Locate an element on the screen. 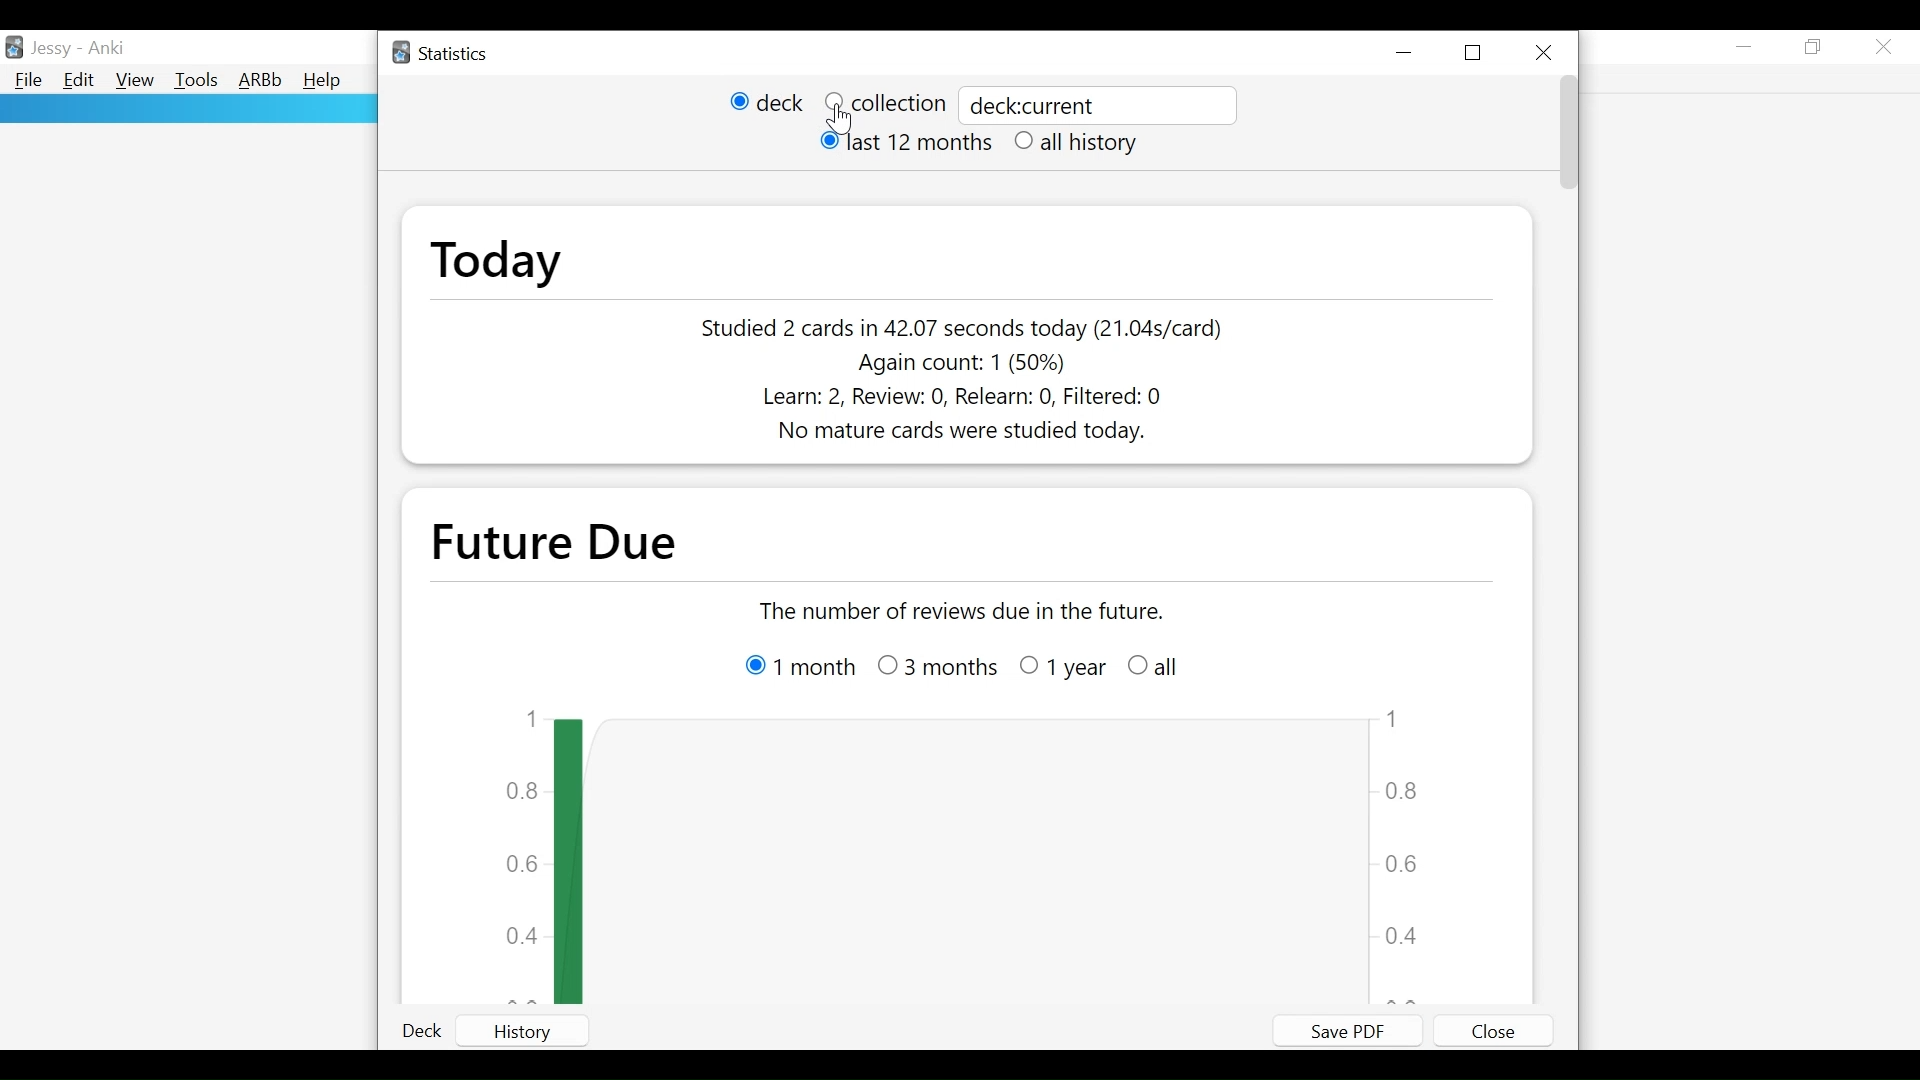 This screenshot has width=1920, height=1080. minimize is located at coordinates (1745, 46).